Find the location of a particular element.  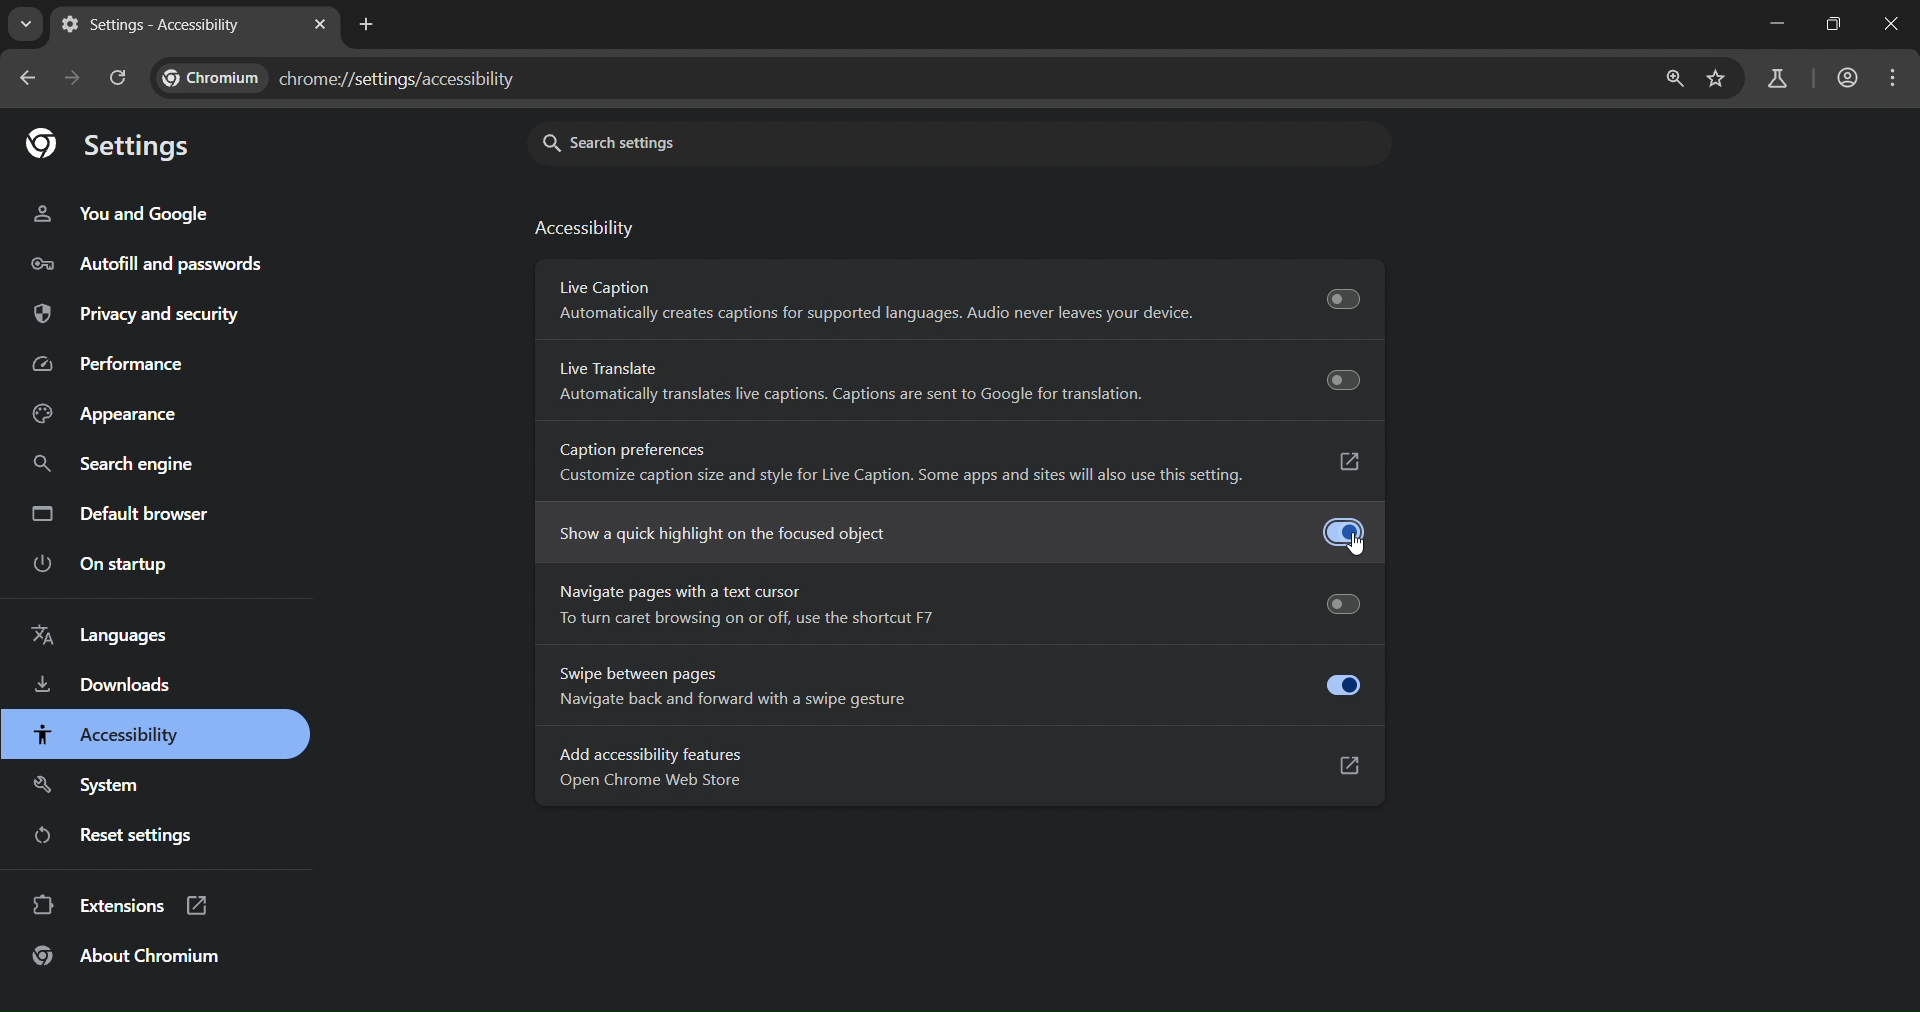

toggle is located at coordinates (1342, 685).